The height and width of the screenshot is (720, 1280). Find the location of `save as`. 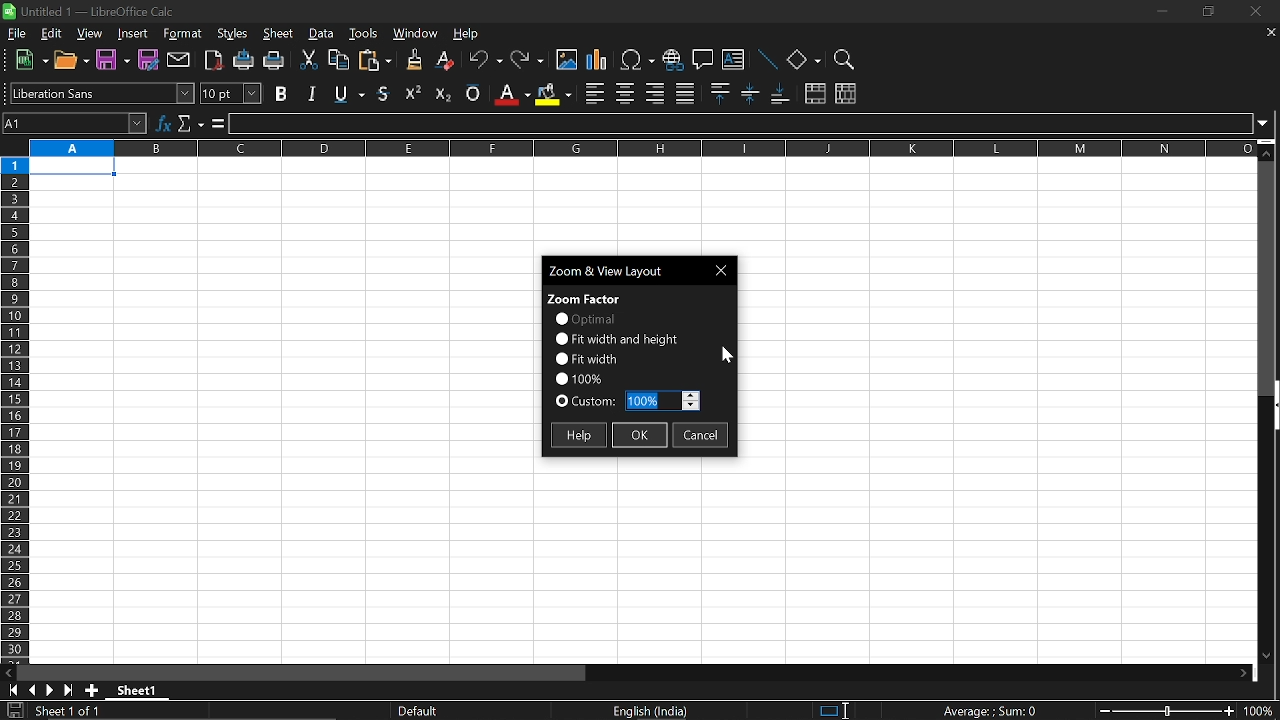

save as is located at coordinates (149, 60).